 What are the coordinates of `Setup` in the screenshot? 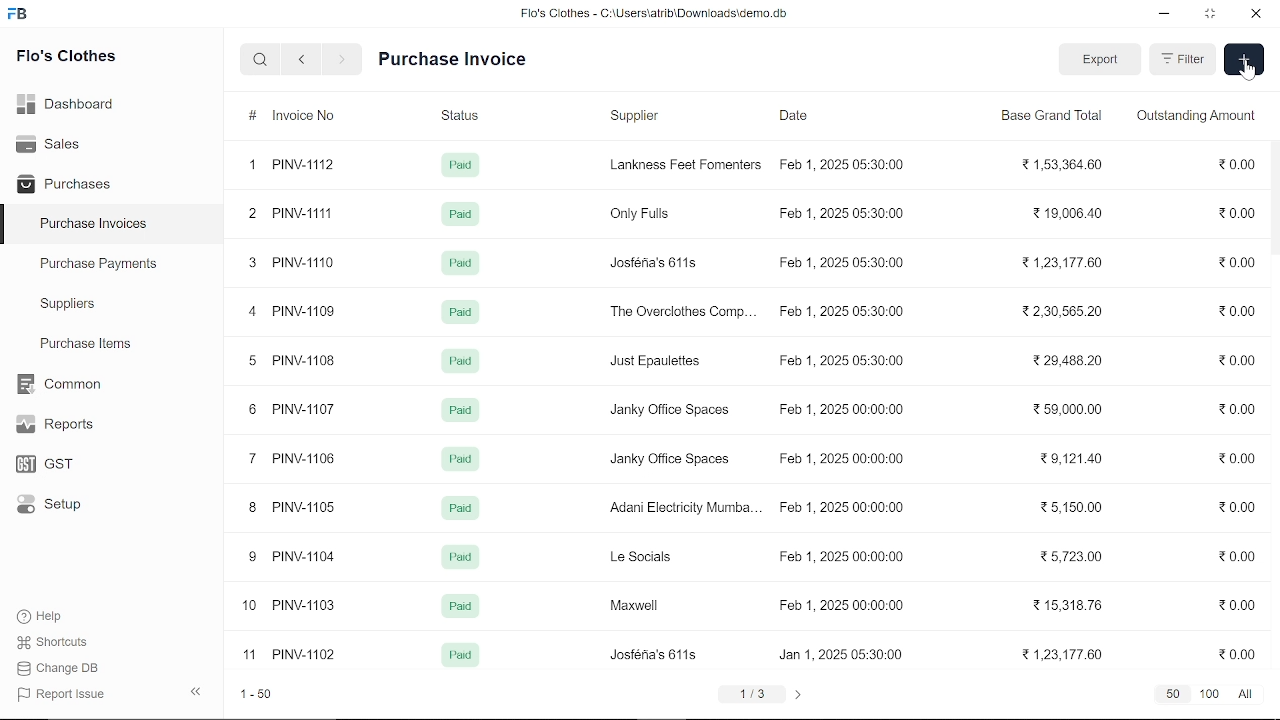 It's located at (44, 508).